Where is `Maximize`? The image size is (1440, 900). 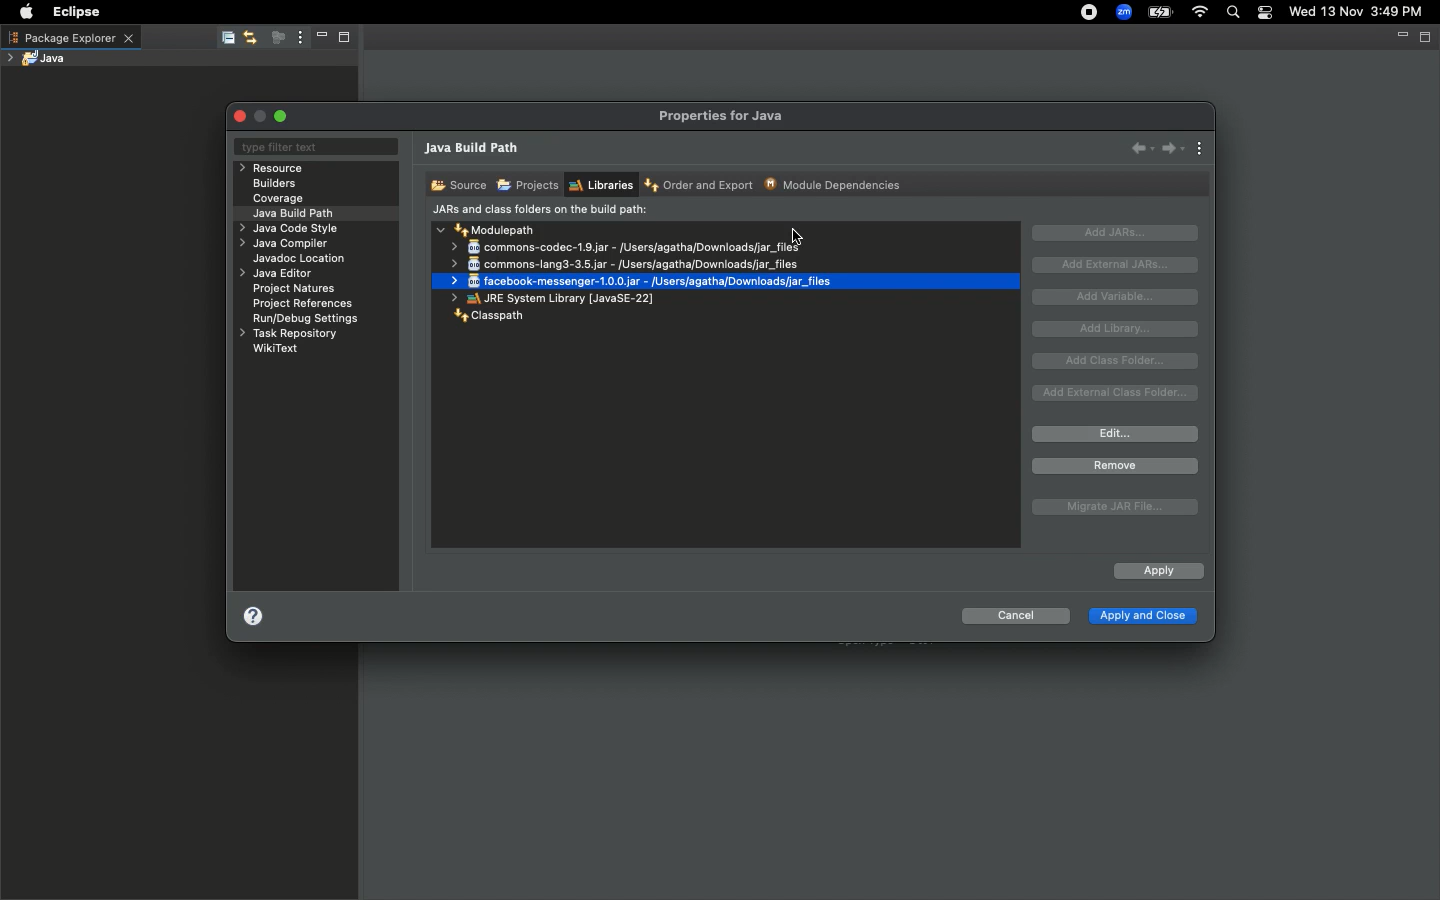
Maximize is located at coordinates (350, 39).